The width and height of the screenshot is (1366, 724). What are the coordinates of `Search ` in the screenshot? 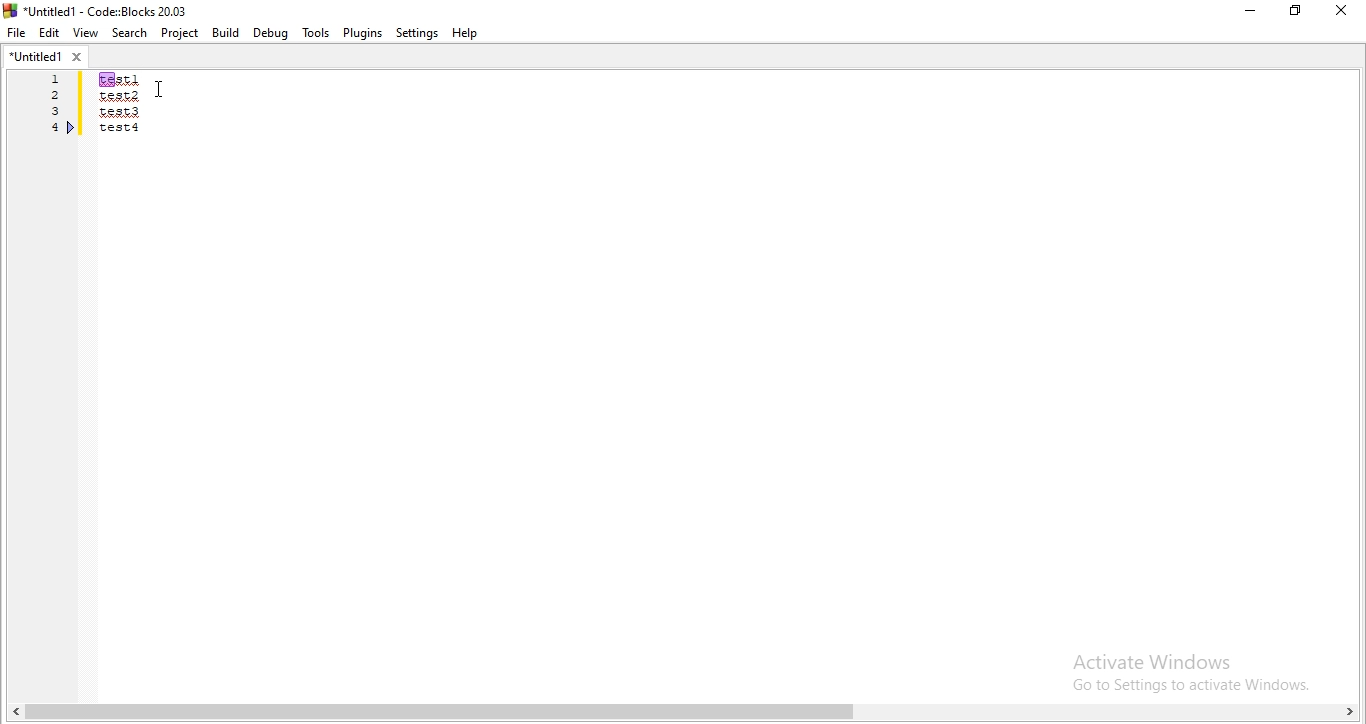 It's located at (127, 32).